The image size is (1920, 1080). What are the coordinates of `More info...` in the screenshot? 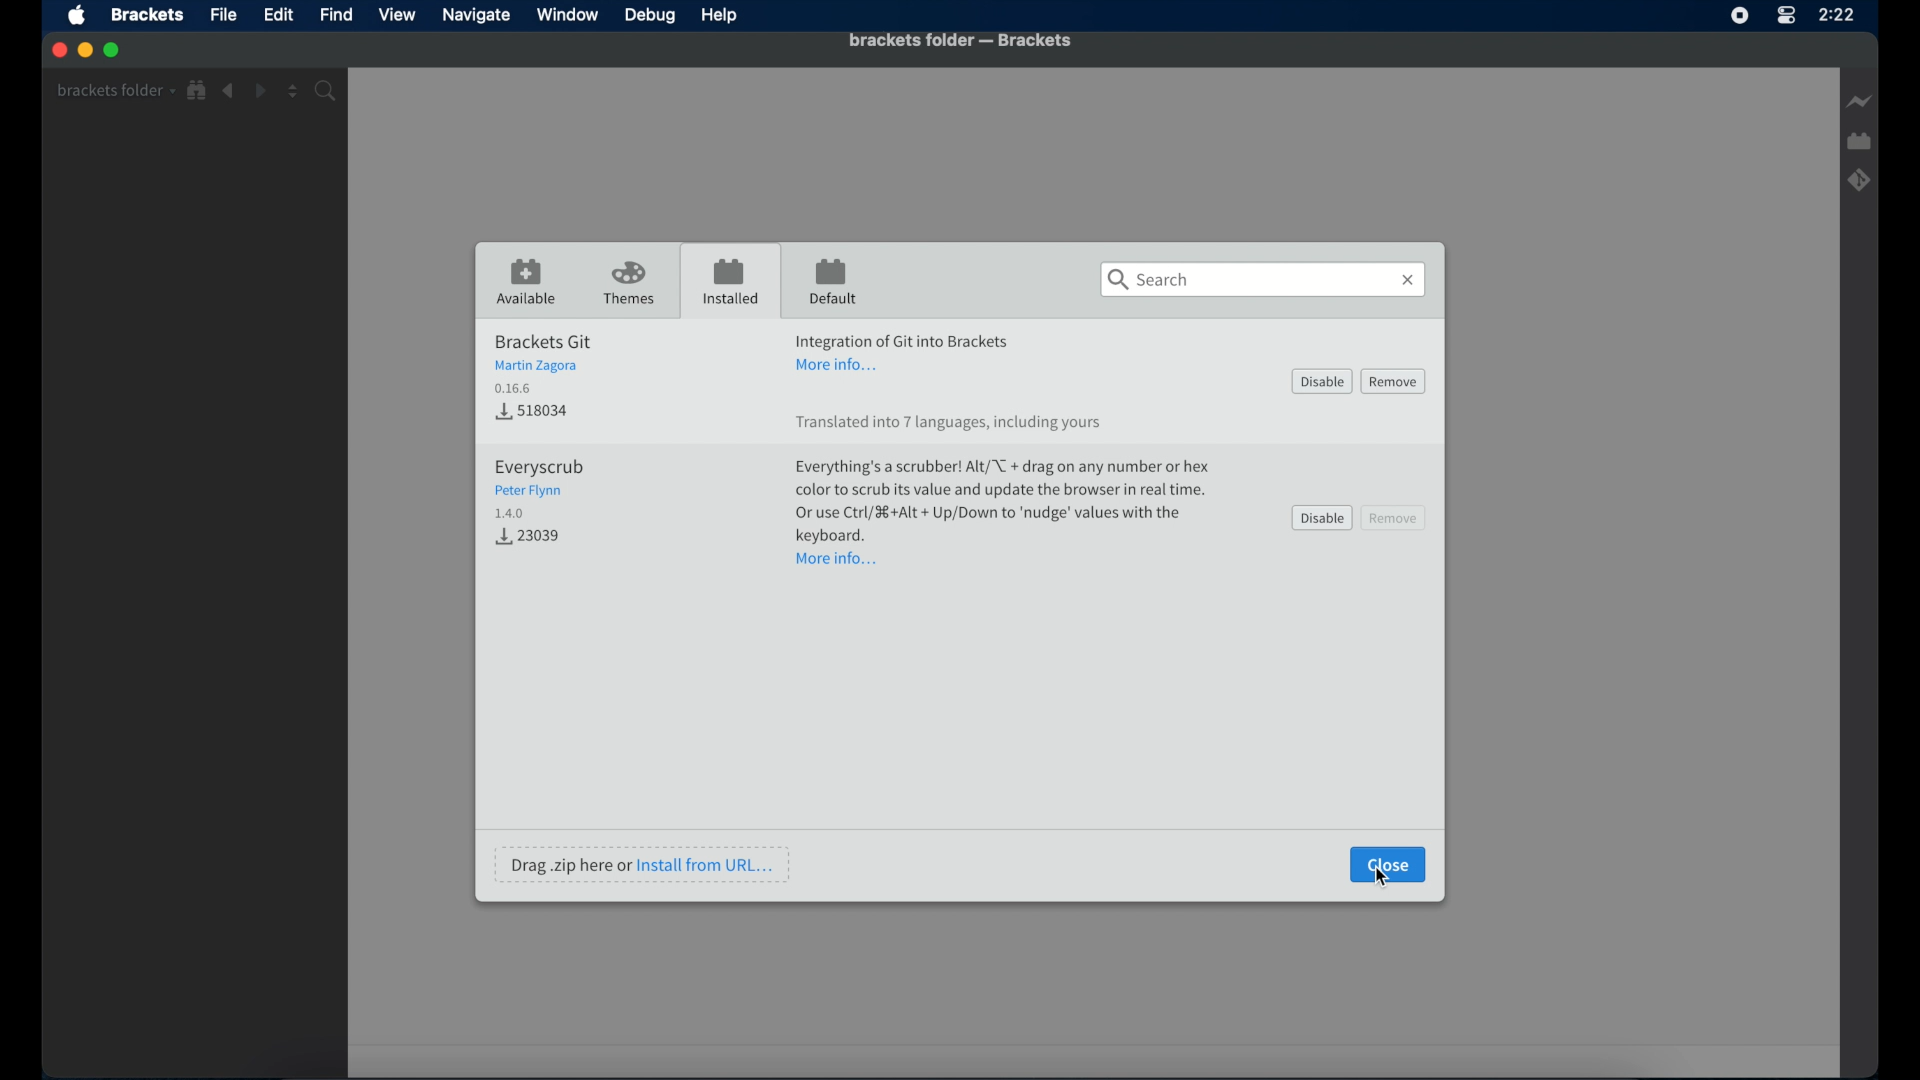 It's located at (843, 366).